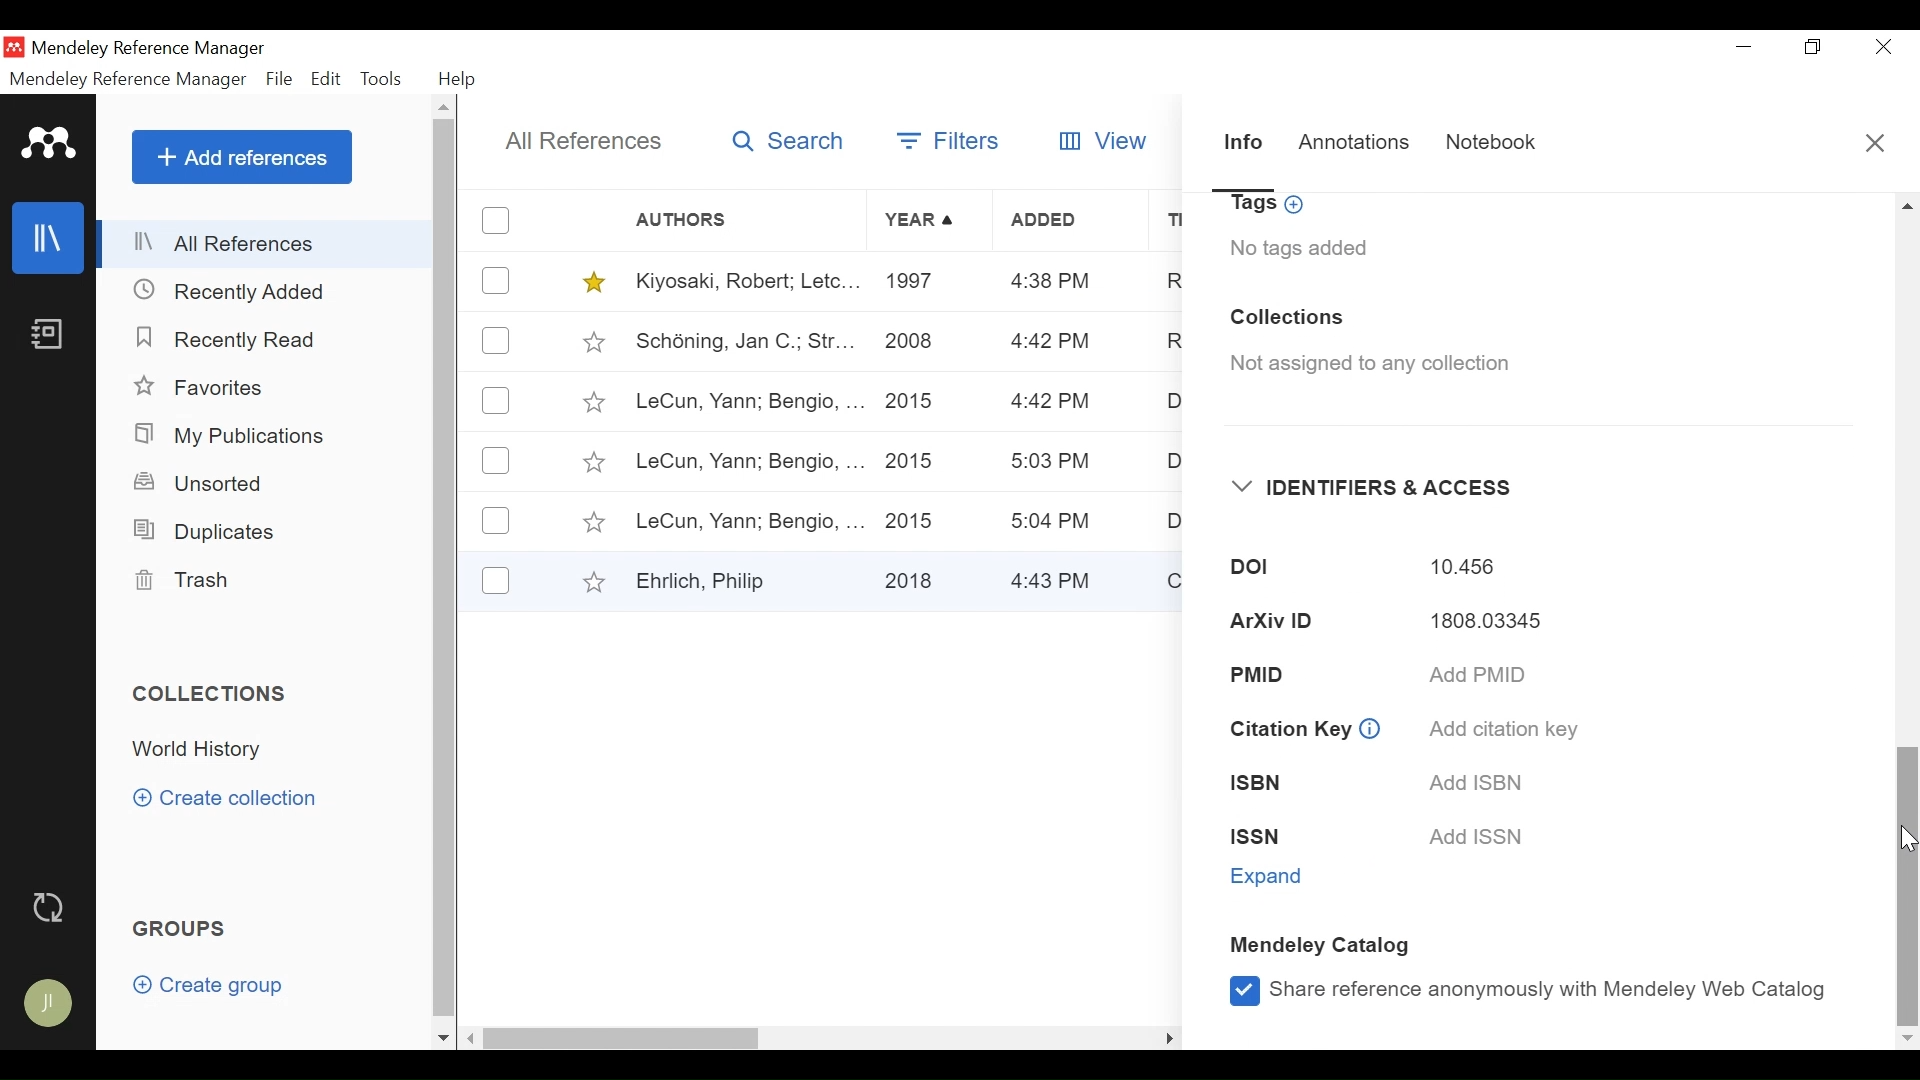 Image resolution: width=1920 pixels, height=1080 pixels. Describe the element at coordinates (1299, 248) in the screenshot. I see `No tags added` at that location.